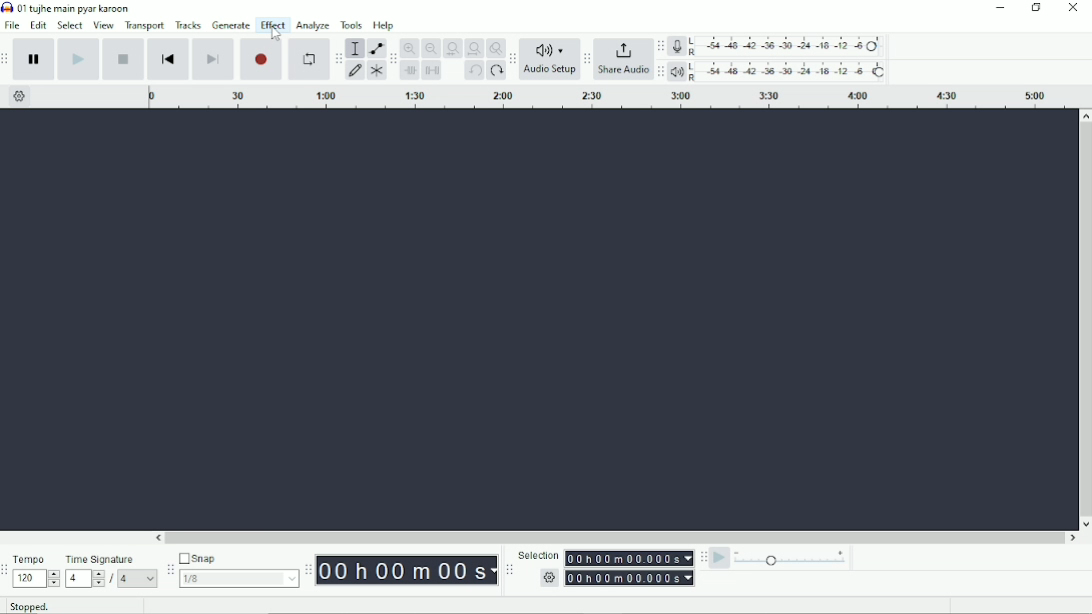 The width and height of the screenshot is (1092, 614). I want to click on Stopped, so click(28, 606).